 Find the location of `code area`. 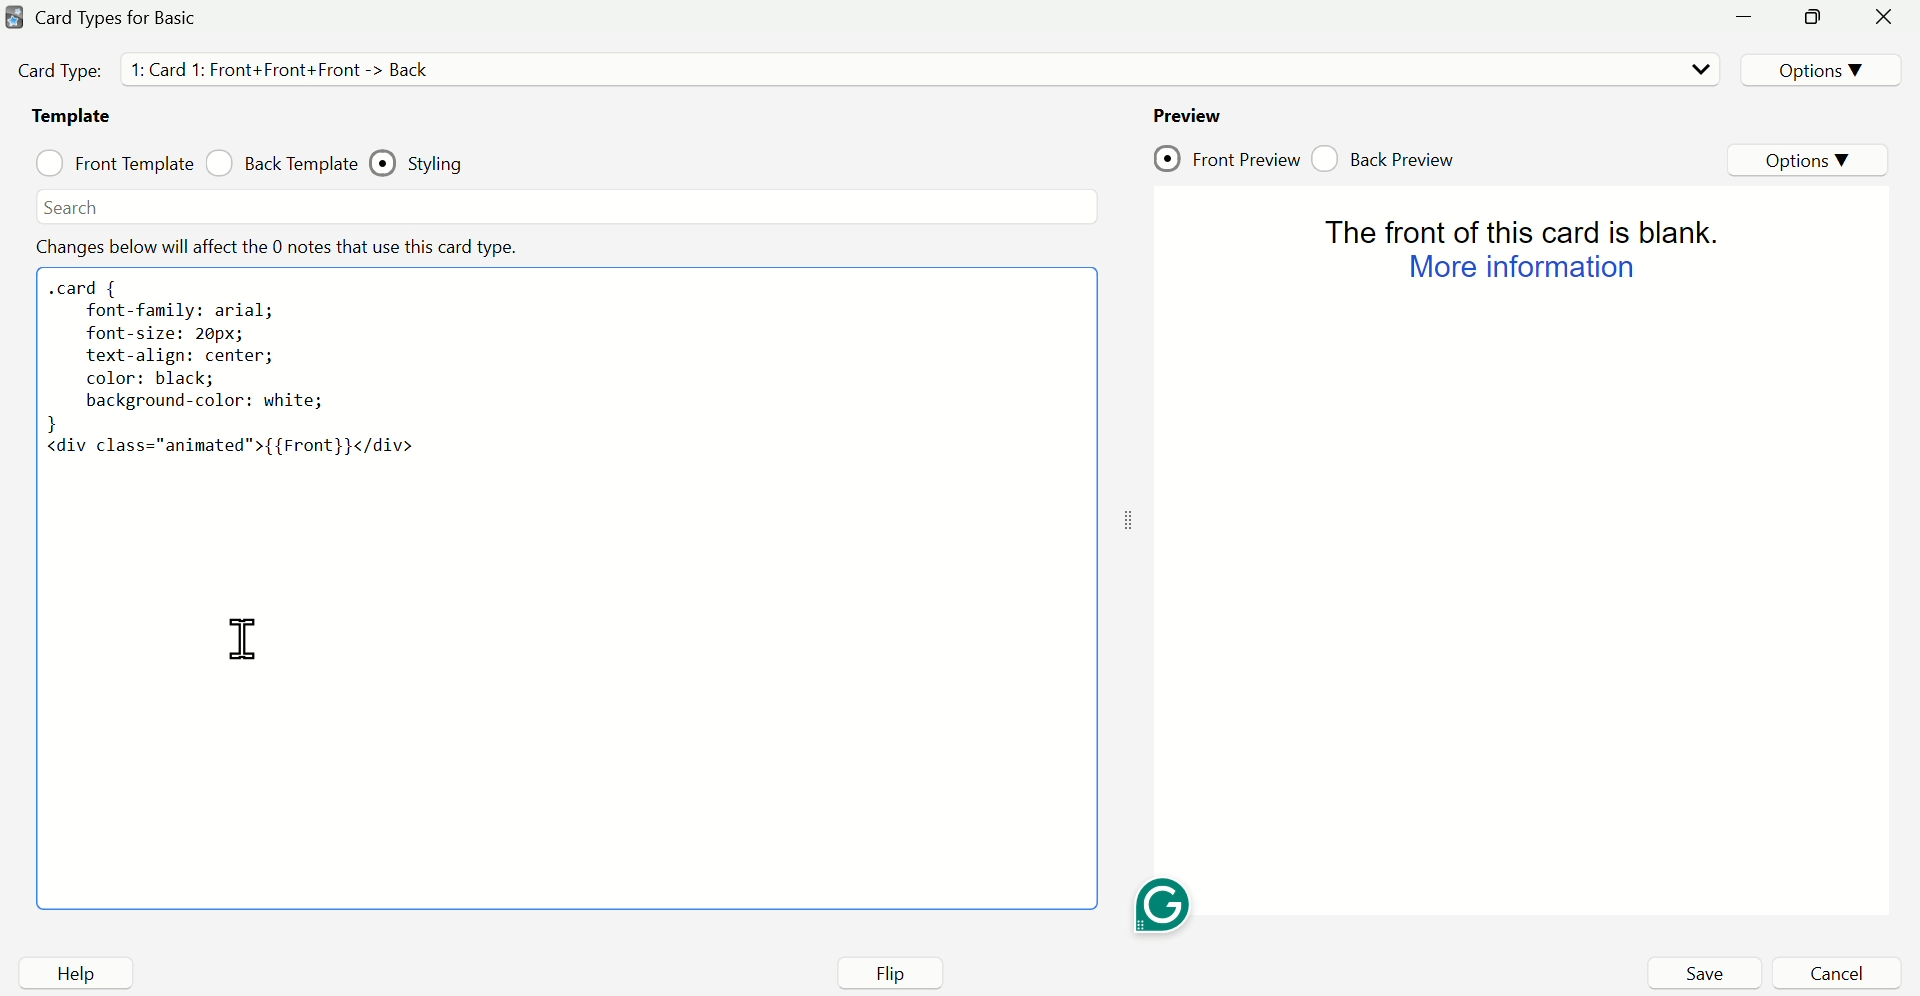

code area is located at coordinates (564, 603).